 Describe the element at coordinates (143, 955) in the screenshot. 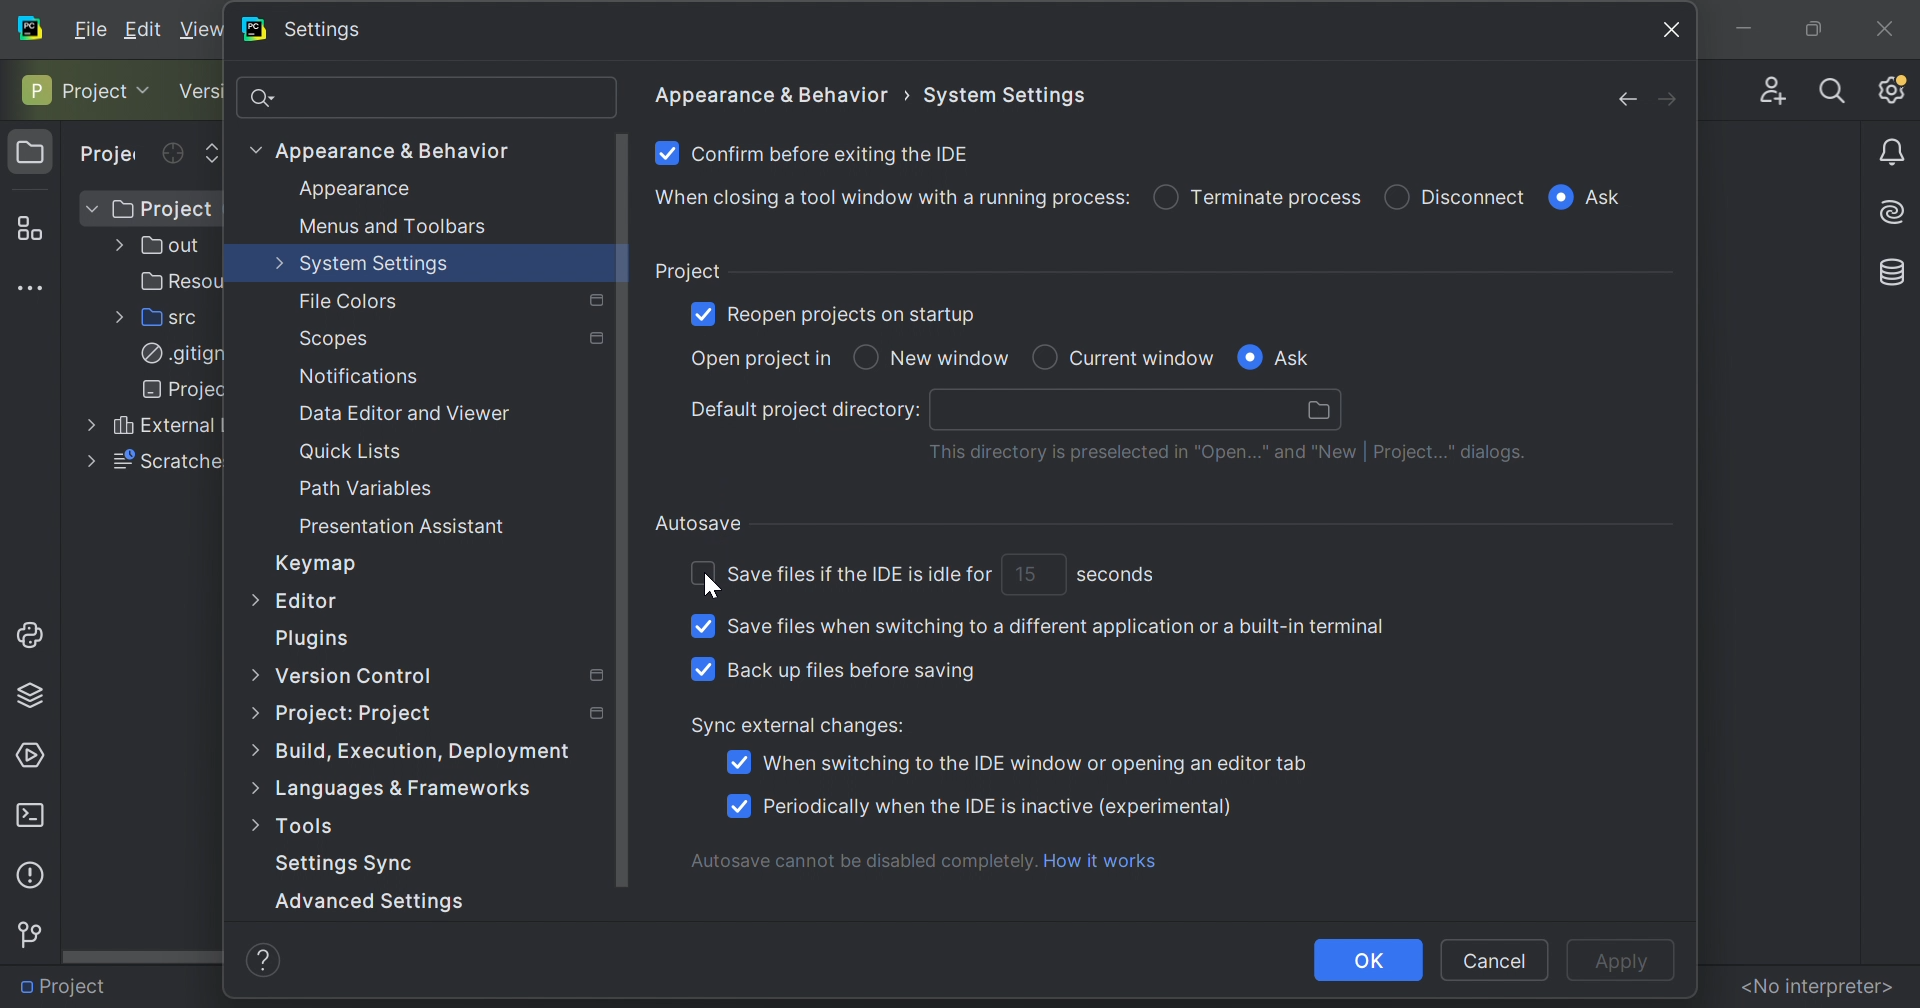

I see `Scroll bar` at that location.